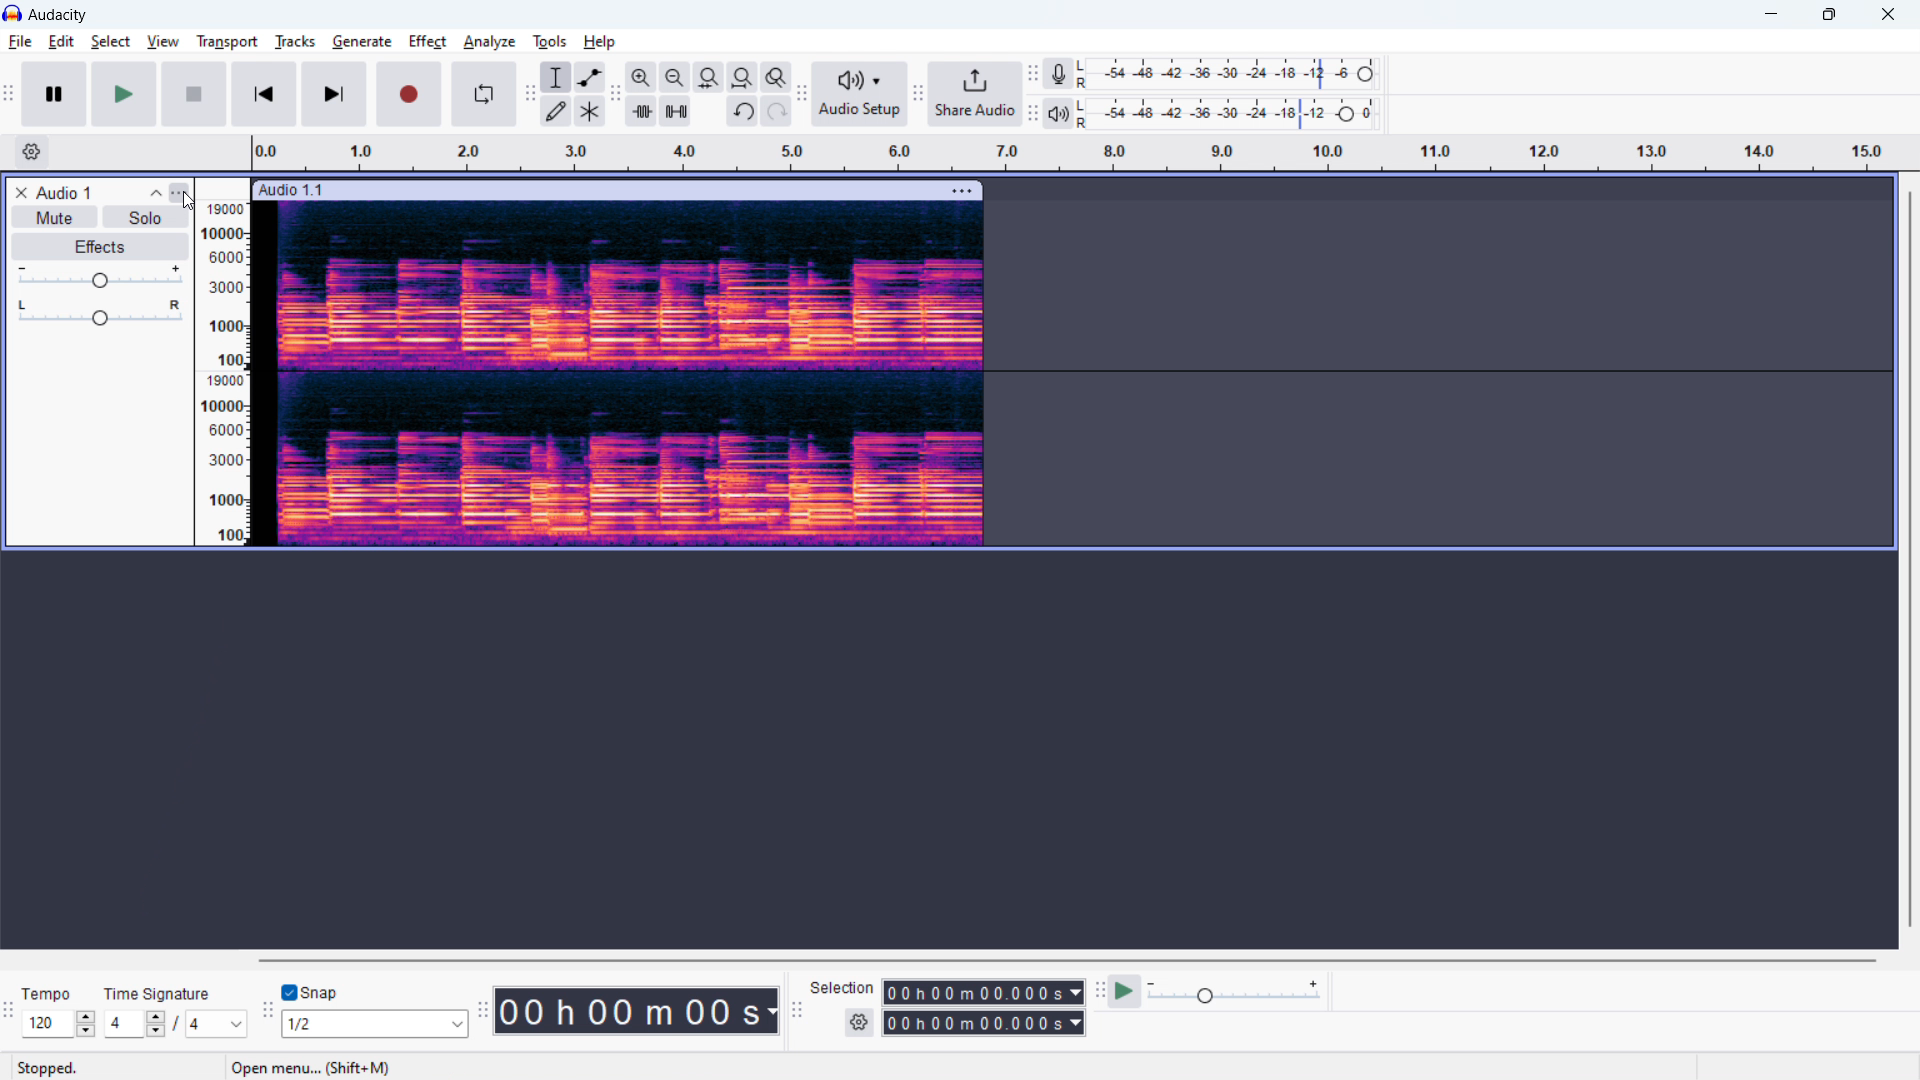  Describe the element at coordinates (265, 95) in the screenshot. I see `skip to start` at that location.